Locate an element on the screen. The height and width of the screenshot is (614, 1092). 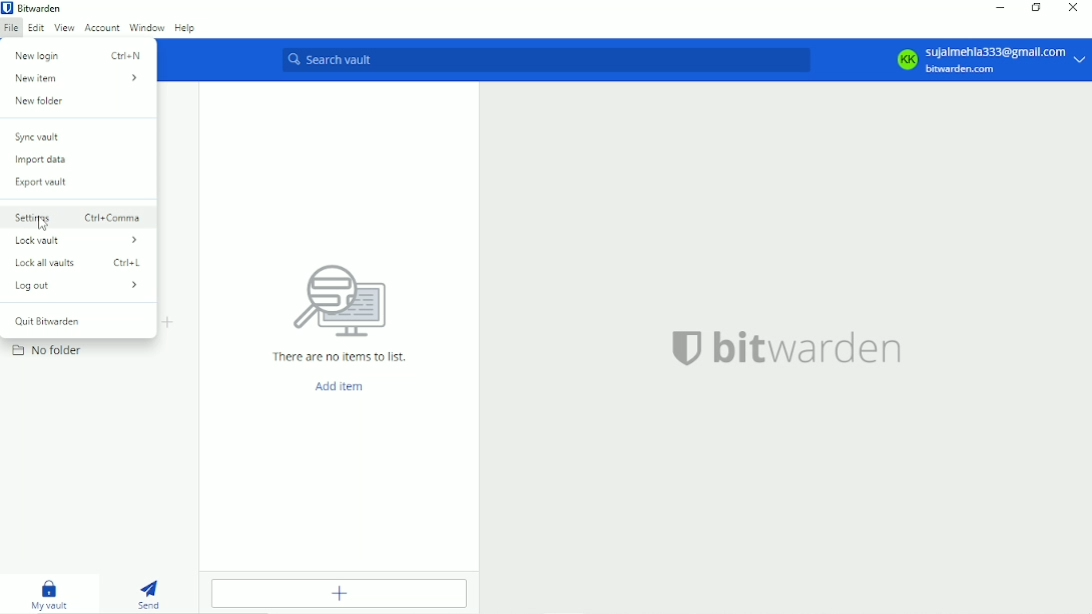
Account is located at coordinates (103, 29).